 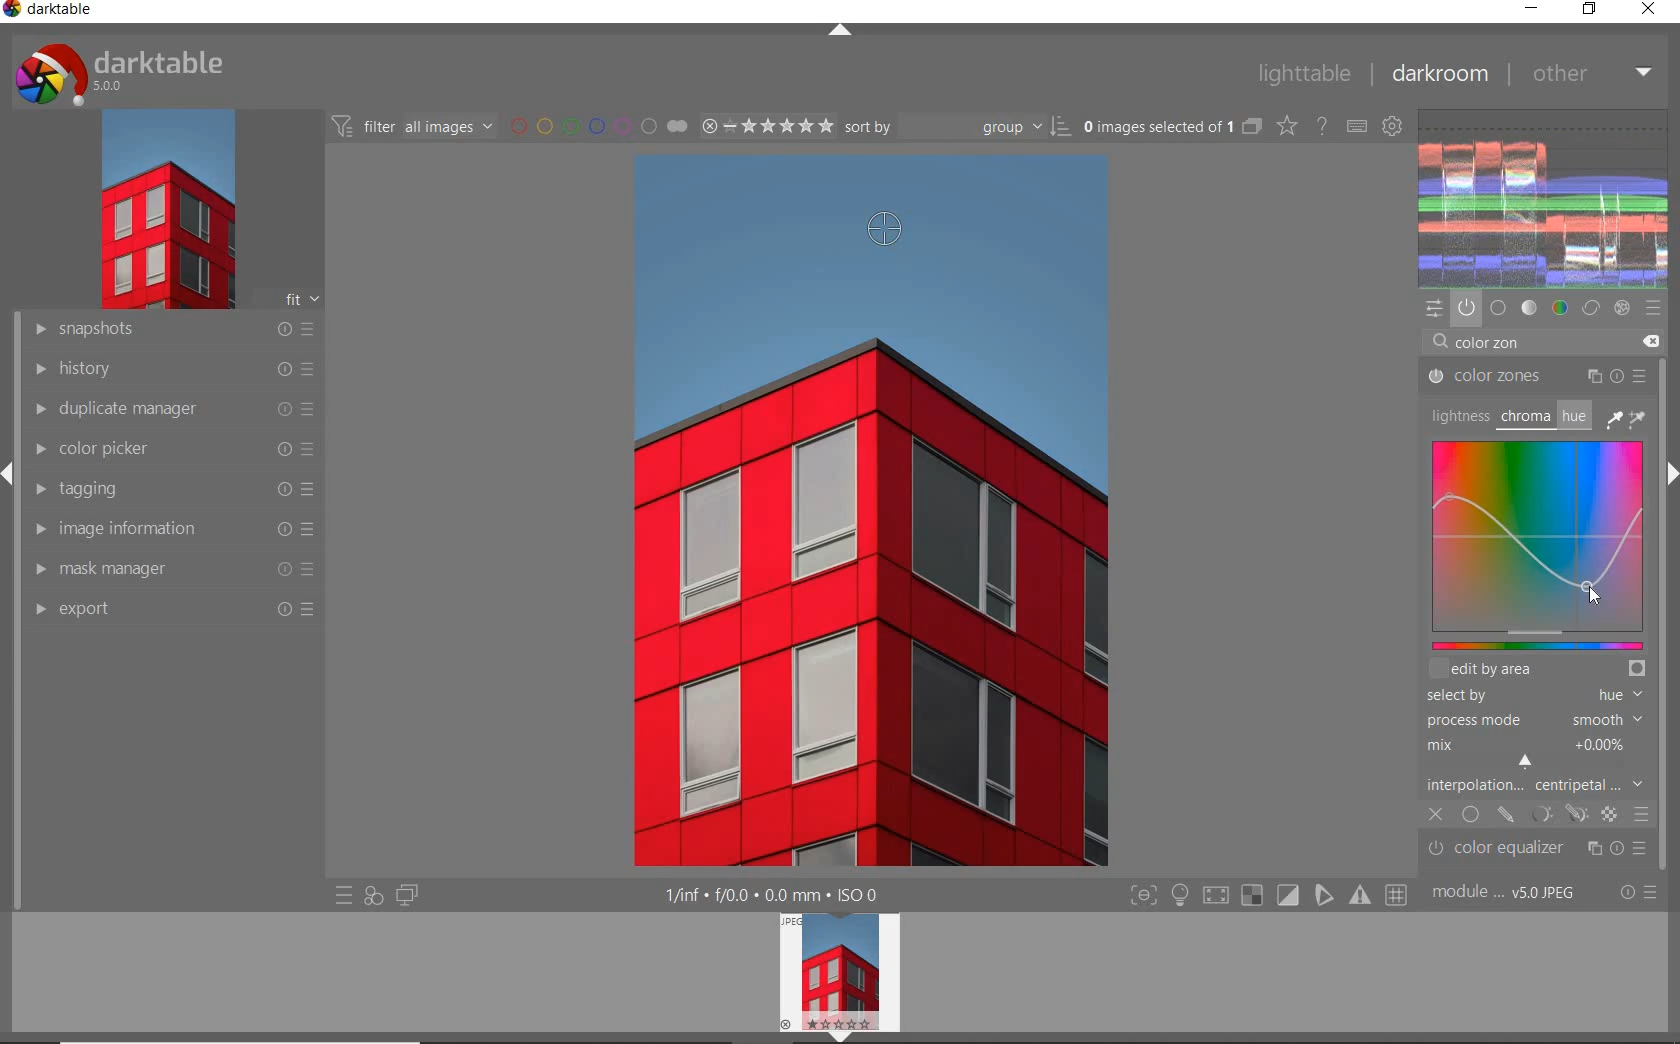 What do you see at coordinates (168, 411) in the screenshot?
I see `duplicate manager` at bounding box center [168, 411].